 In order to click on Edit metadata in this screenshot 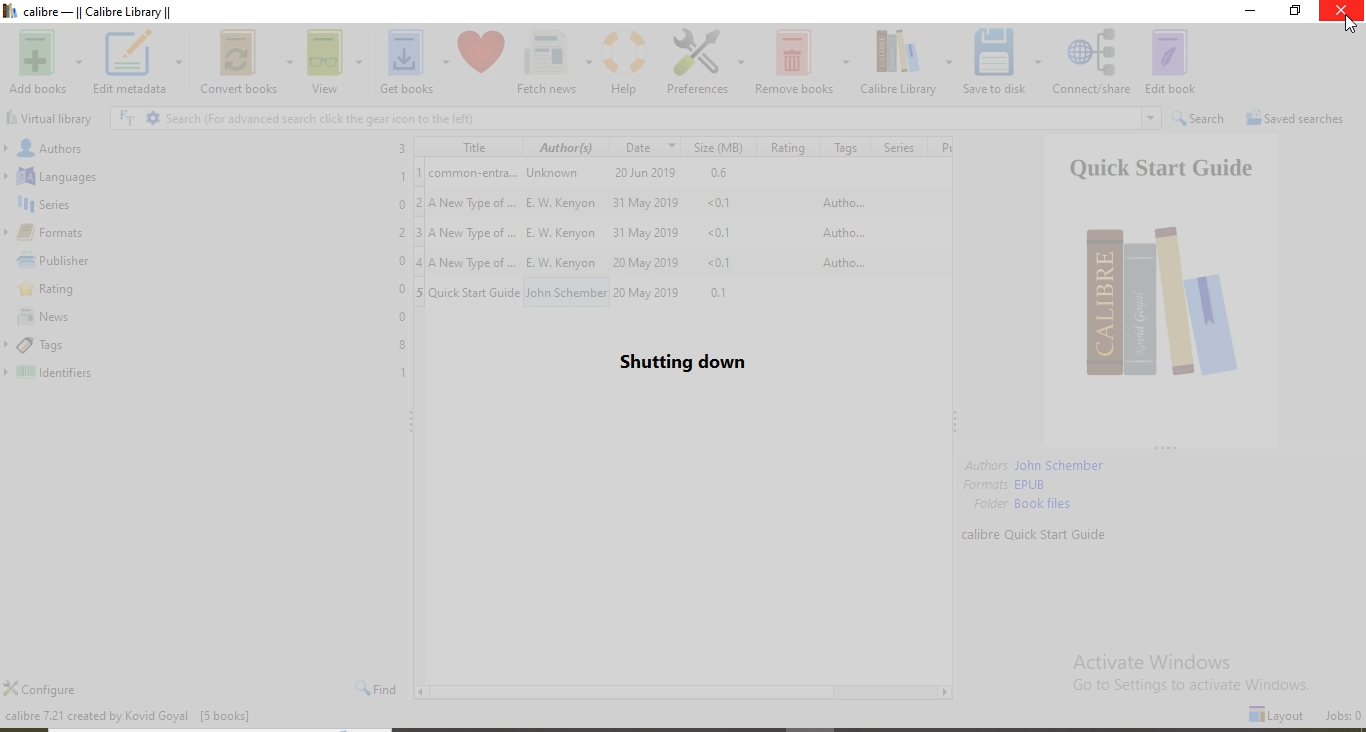, I will do `click(139, 63)`.